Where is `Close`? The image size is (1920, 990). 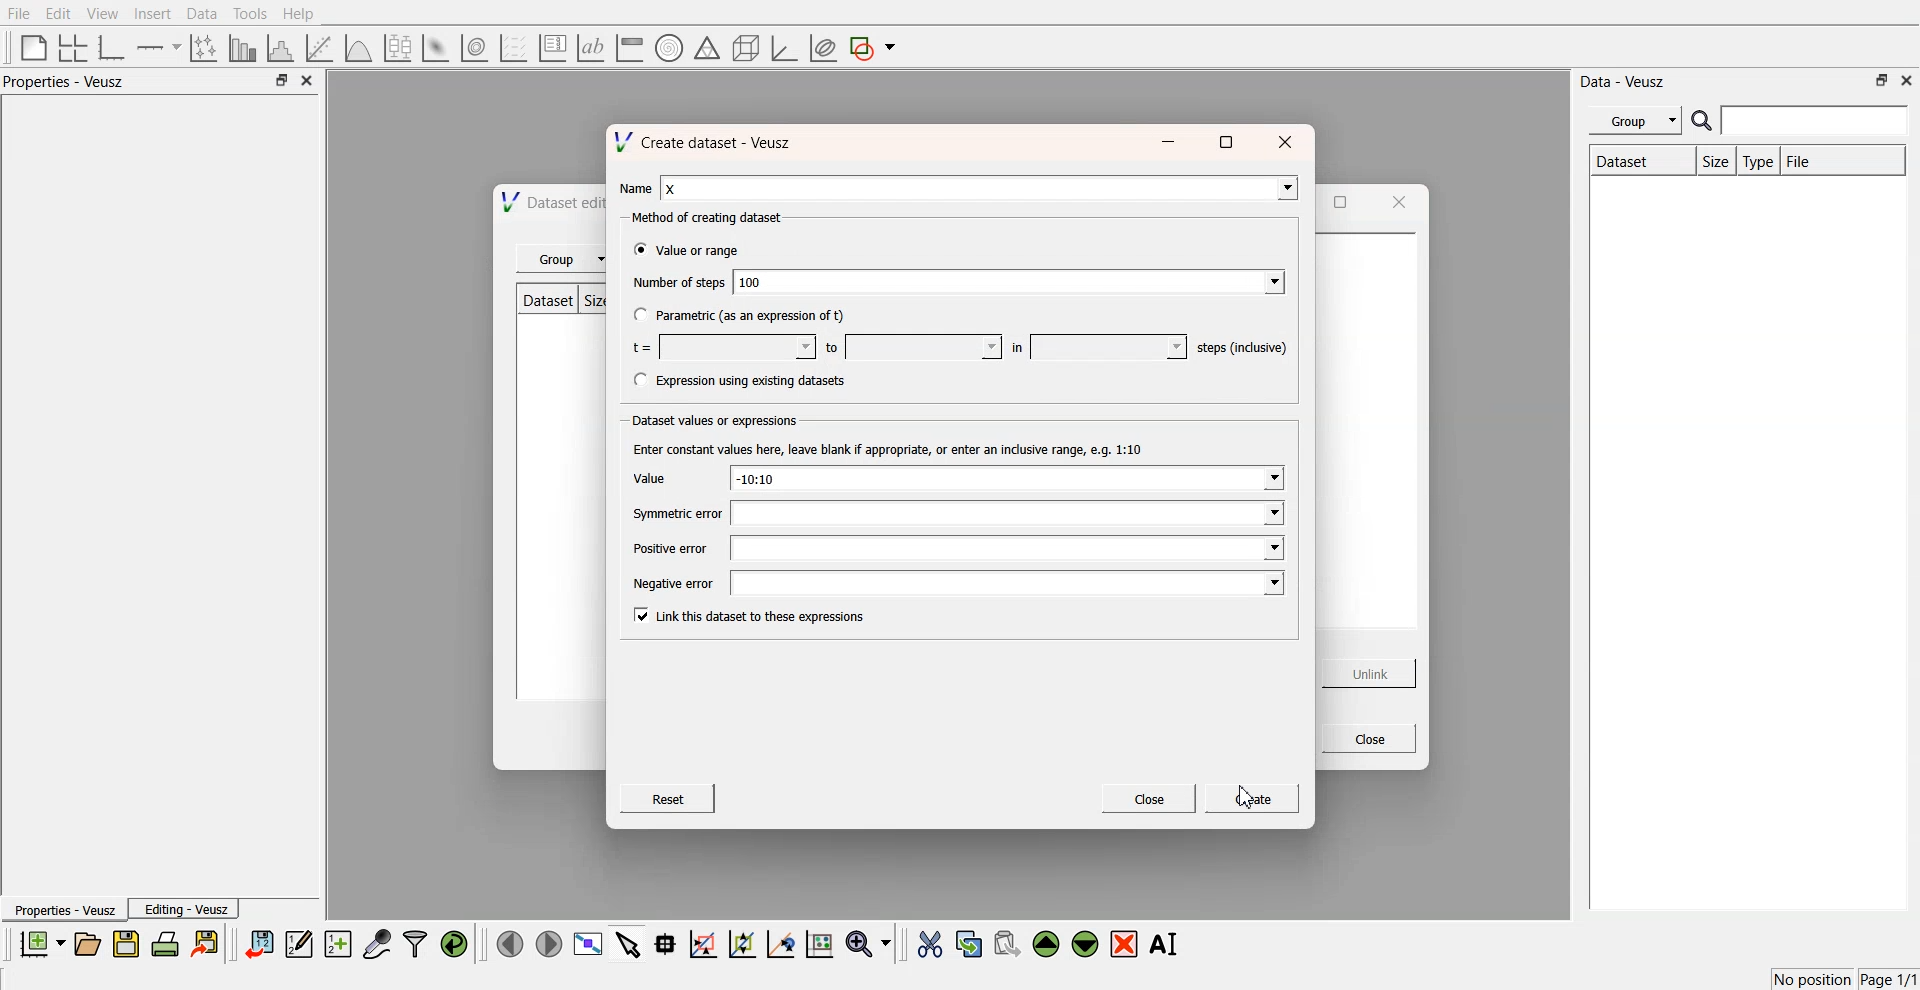 Close is located at coordinates (1367, 739).